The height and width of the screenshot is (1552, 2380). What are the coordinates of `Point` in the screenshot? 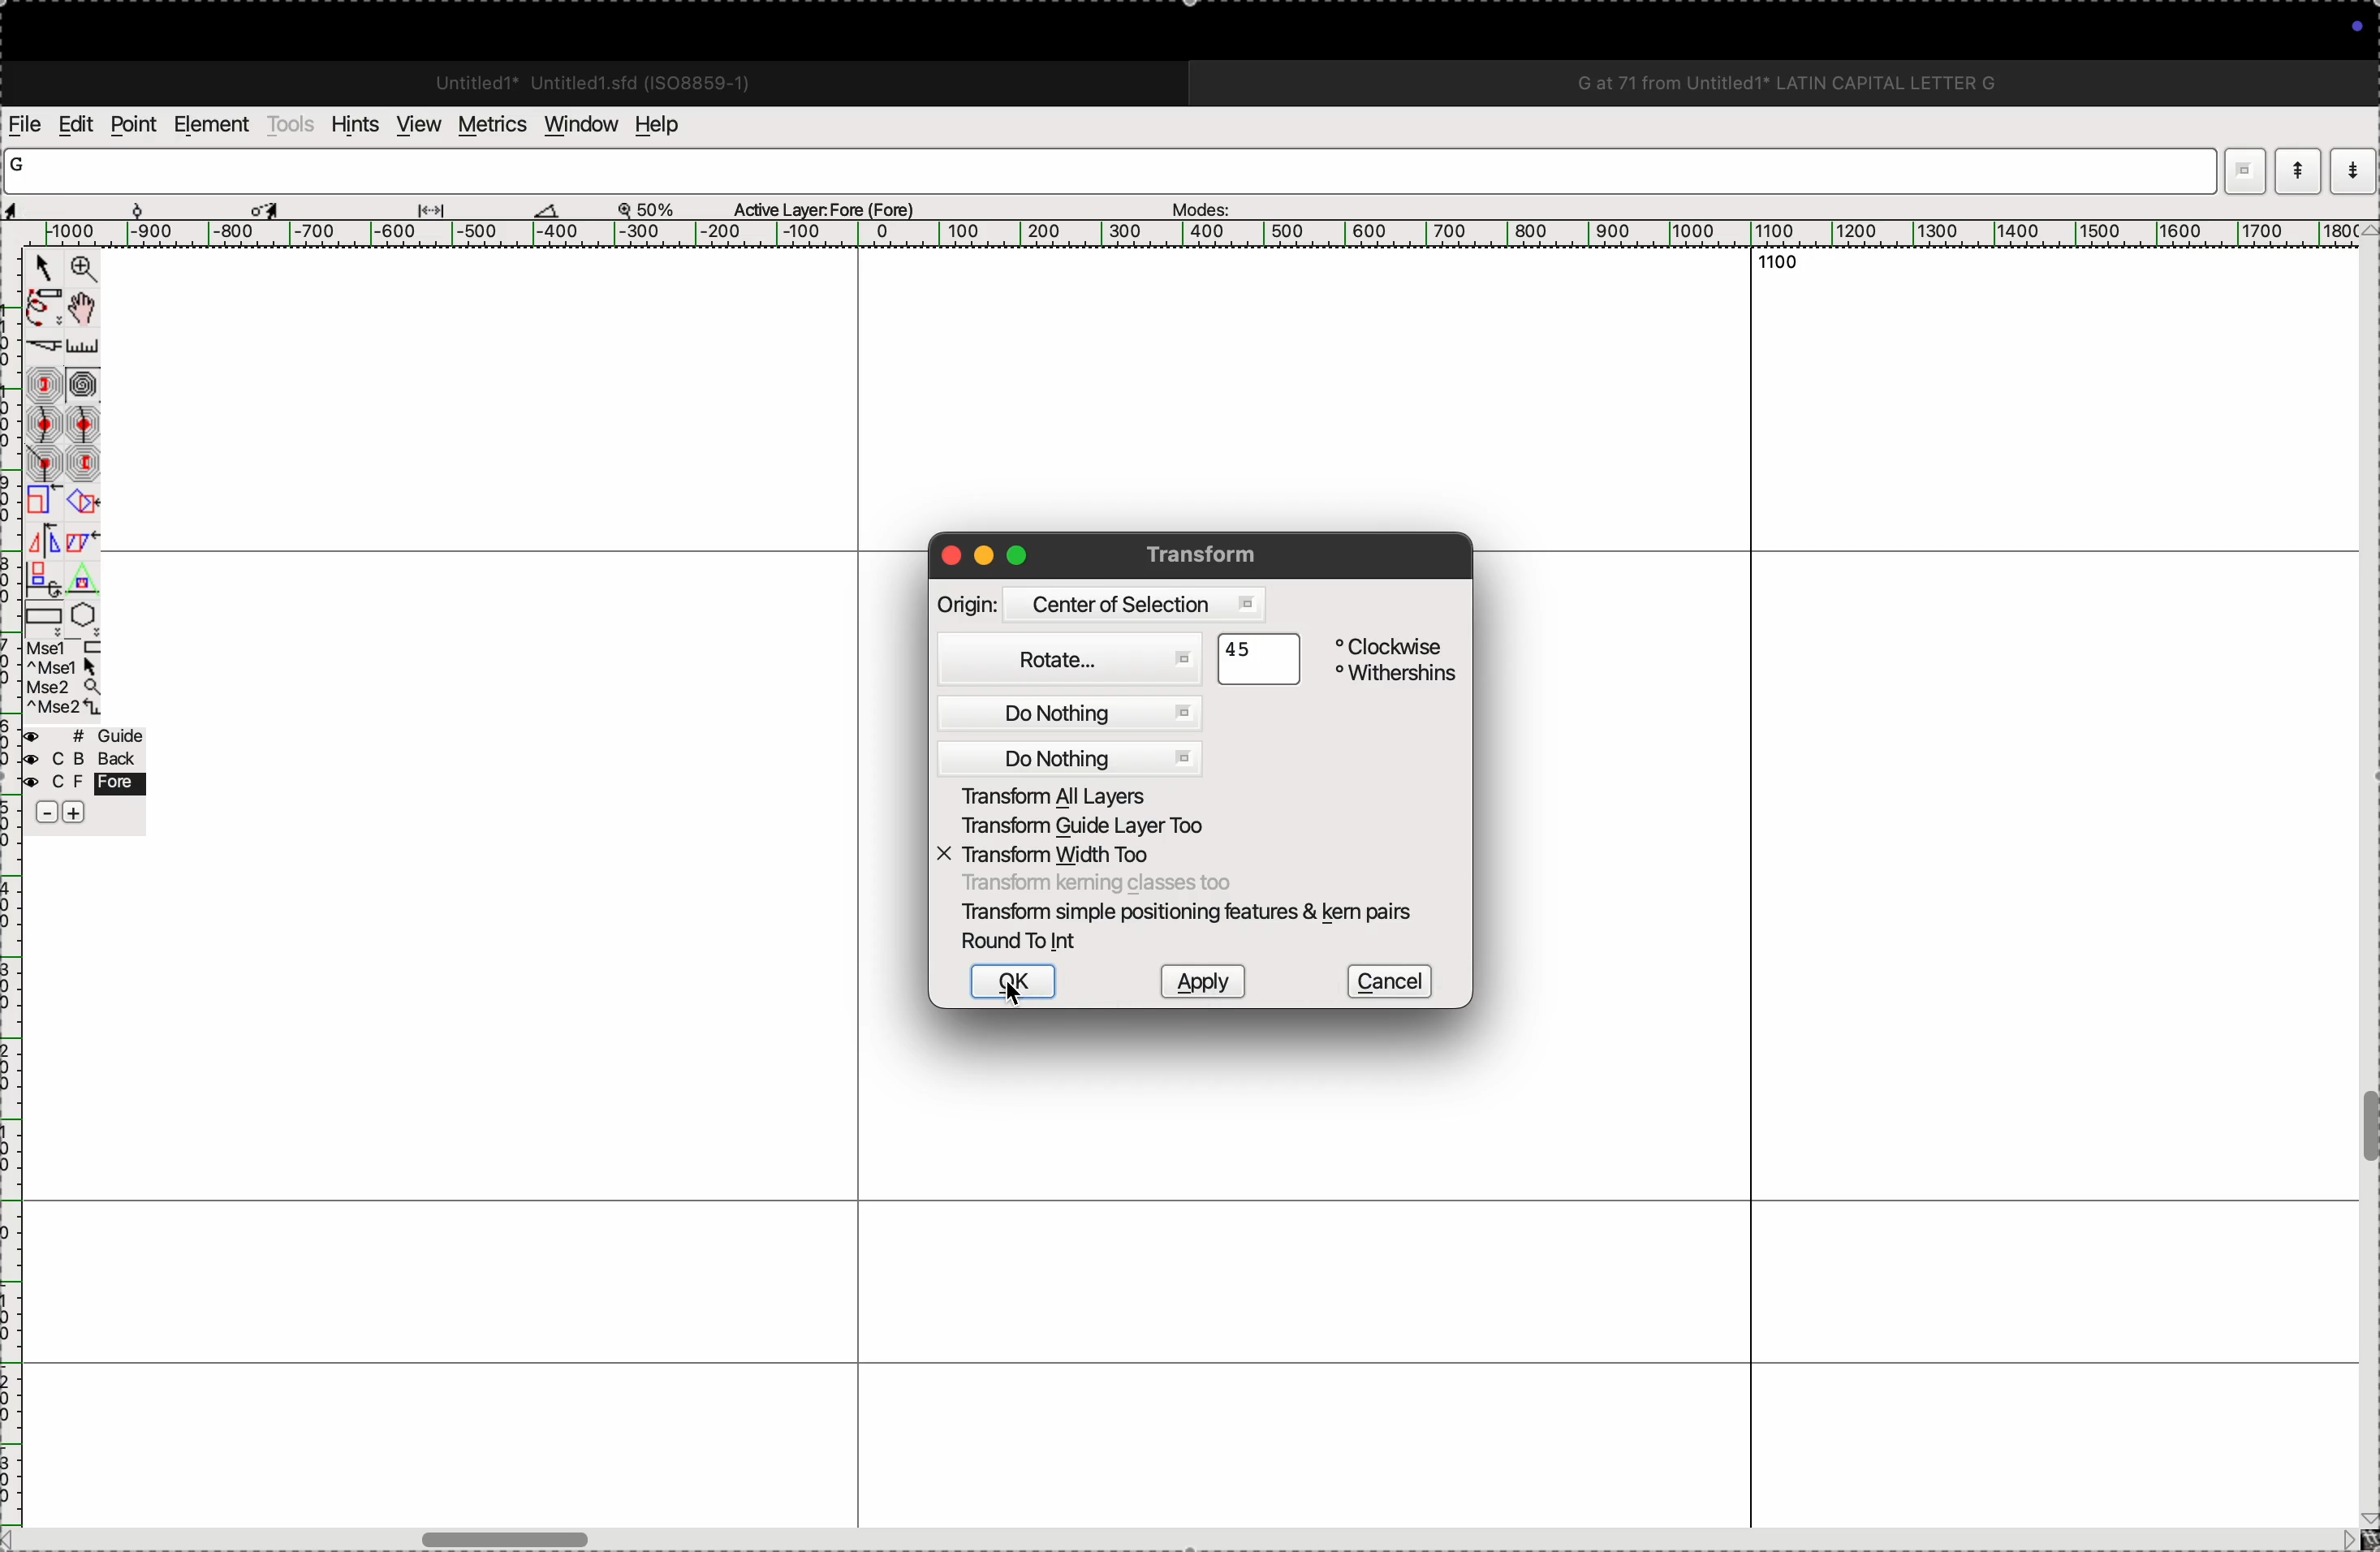 It's located at (44, 269).